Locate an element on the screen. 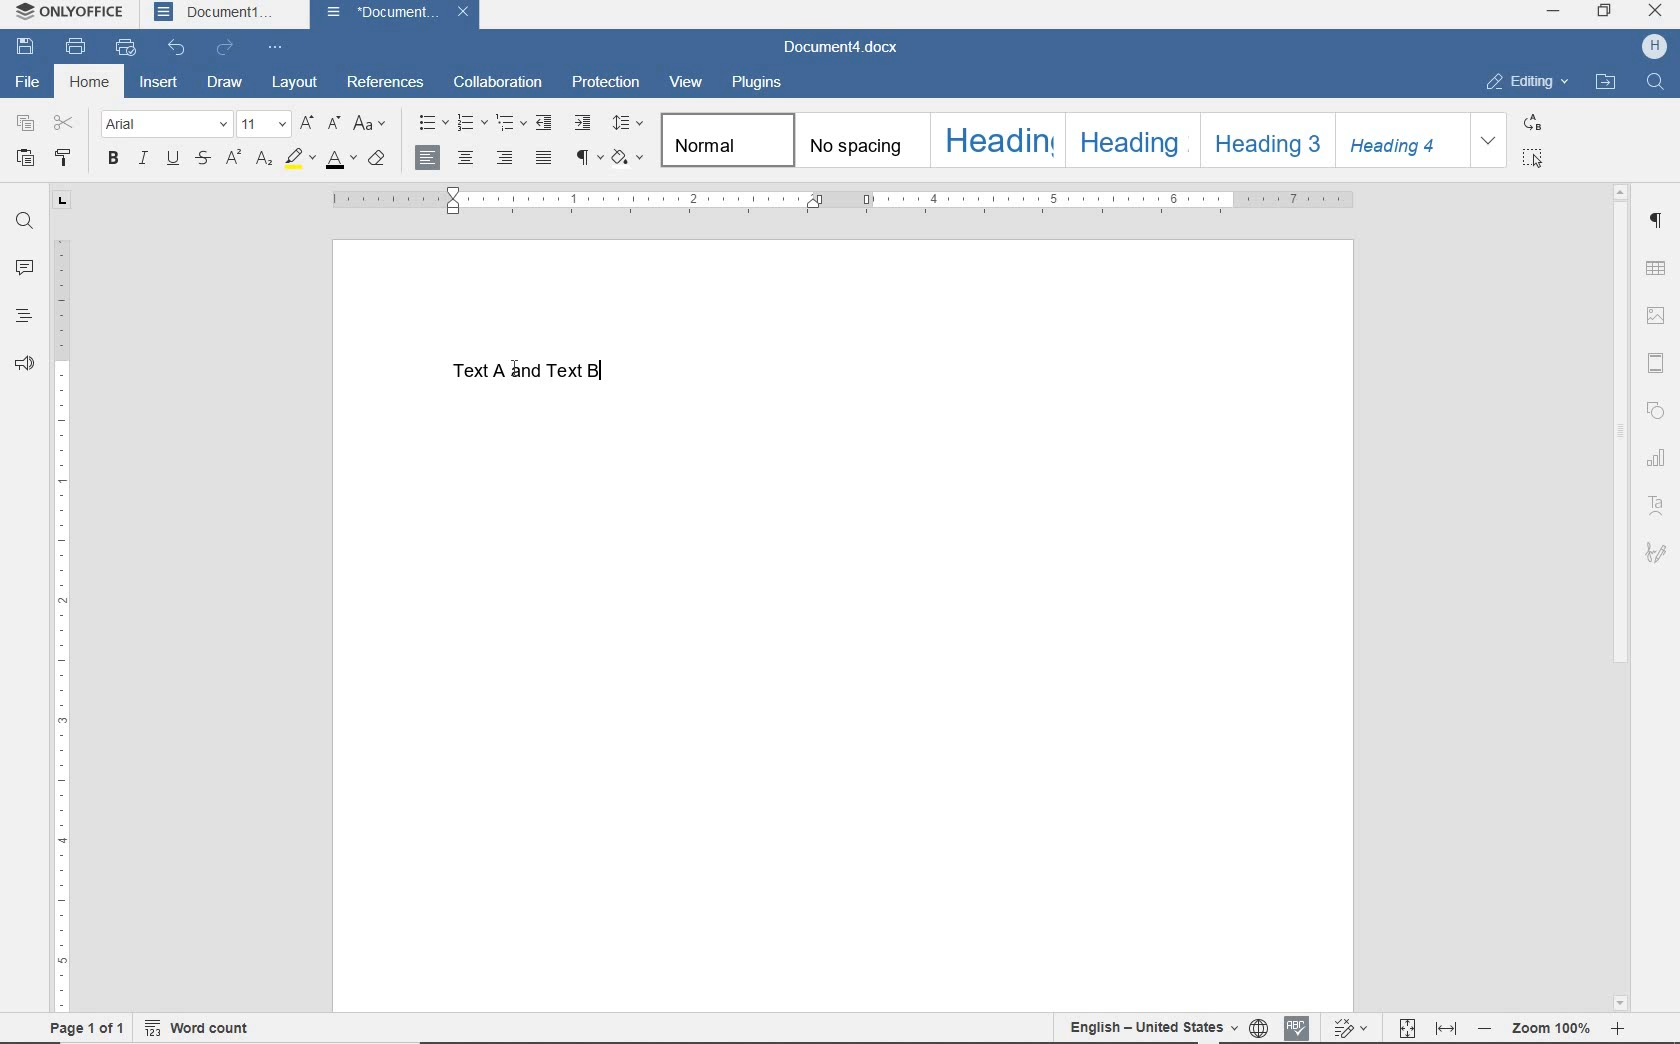 This screenshot has height=1044, width=1680. FIND is located at coordinates (22, 221).